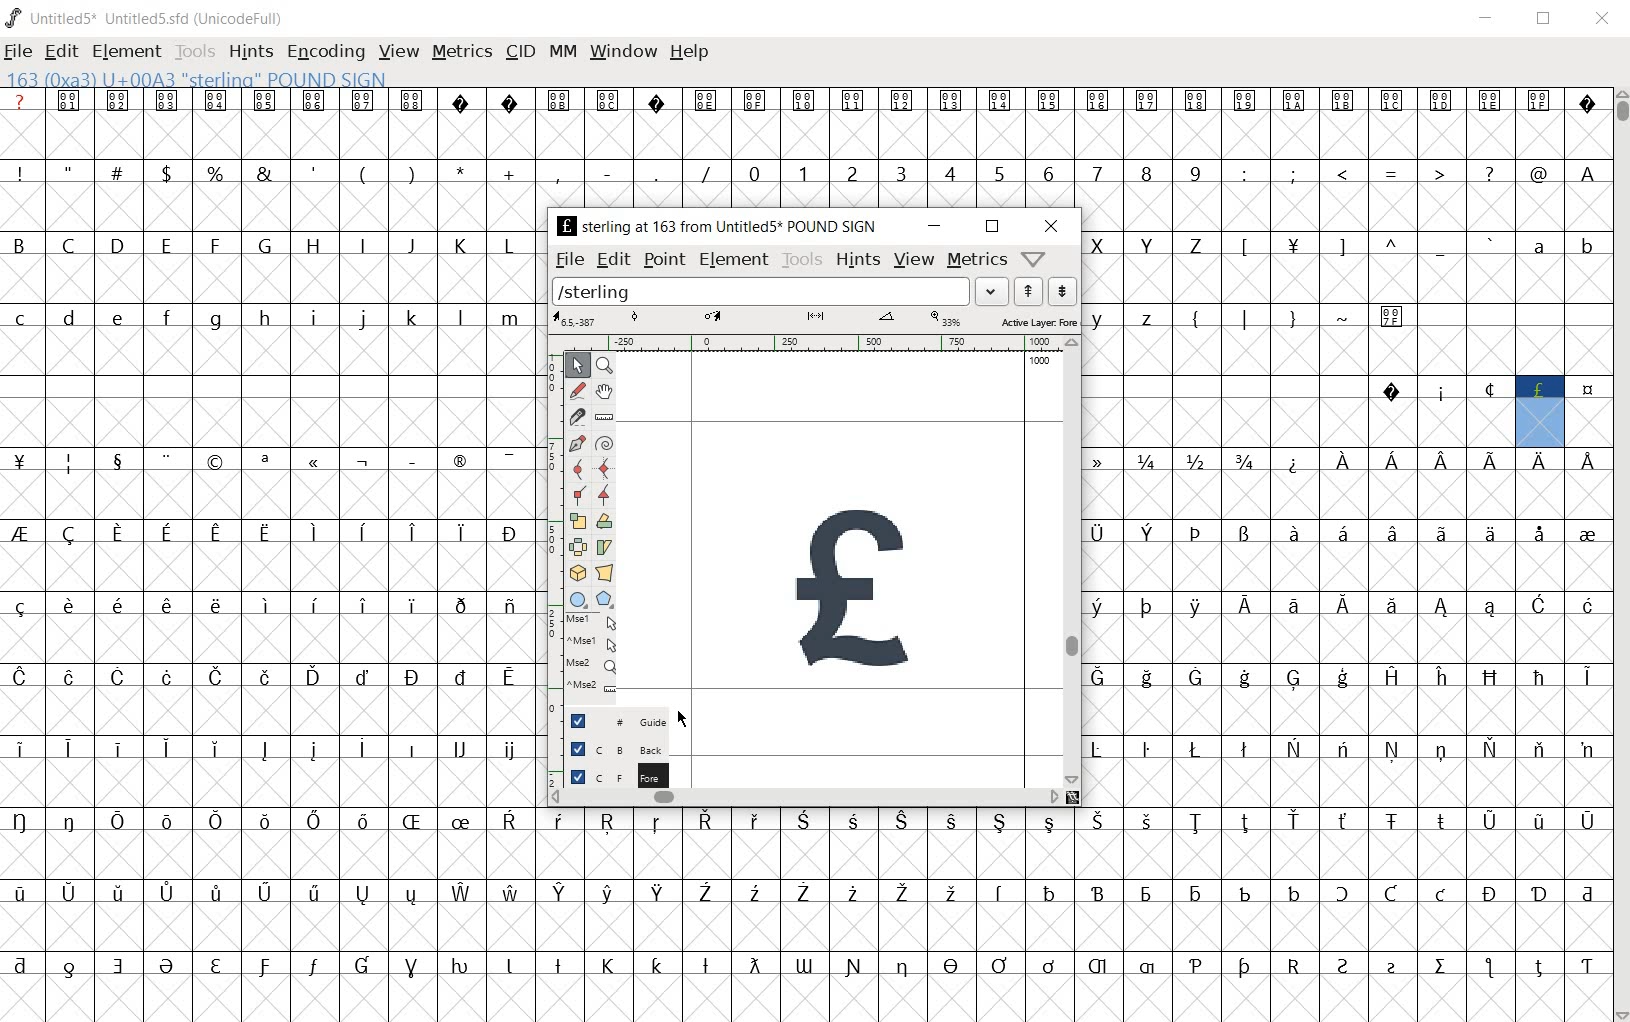 This screenshot has width=1630, height=1022. I want to click on 6, so click(1048, 173).